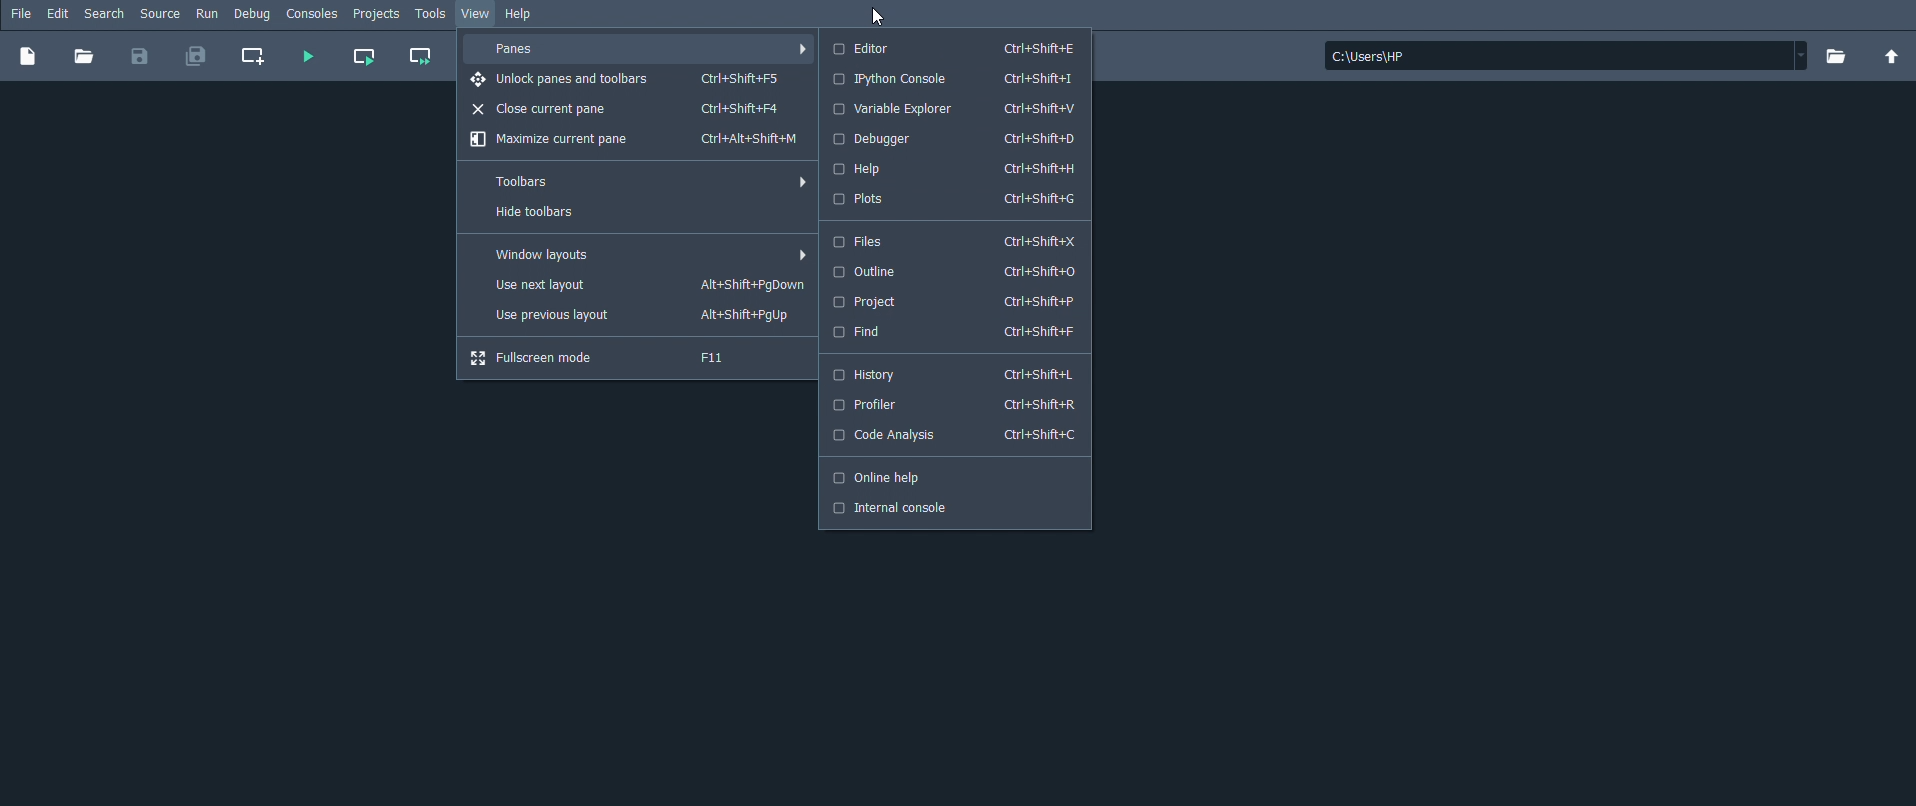 This screenshot has width=1916, height=806. Describe the element at coordinates (641, 213) in the screenshot. I see `Hide toolbars` at that location.